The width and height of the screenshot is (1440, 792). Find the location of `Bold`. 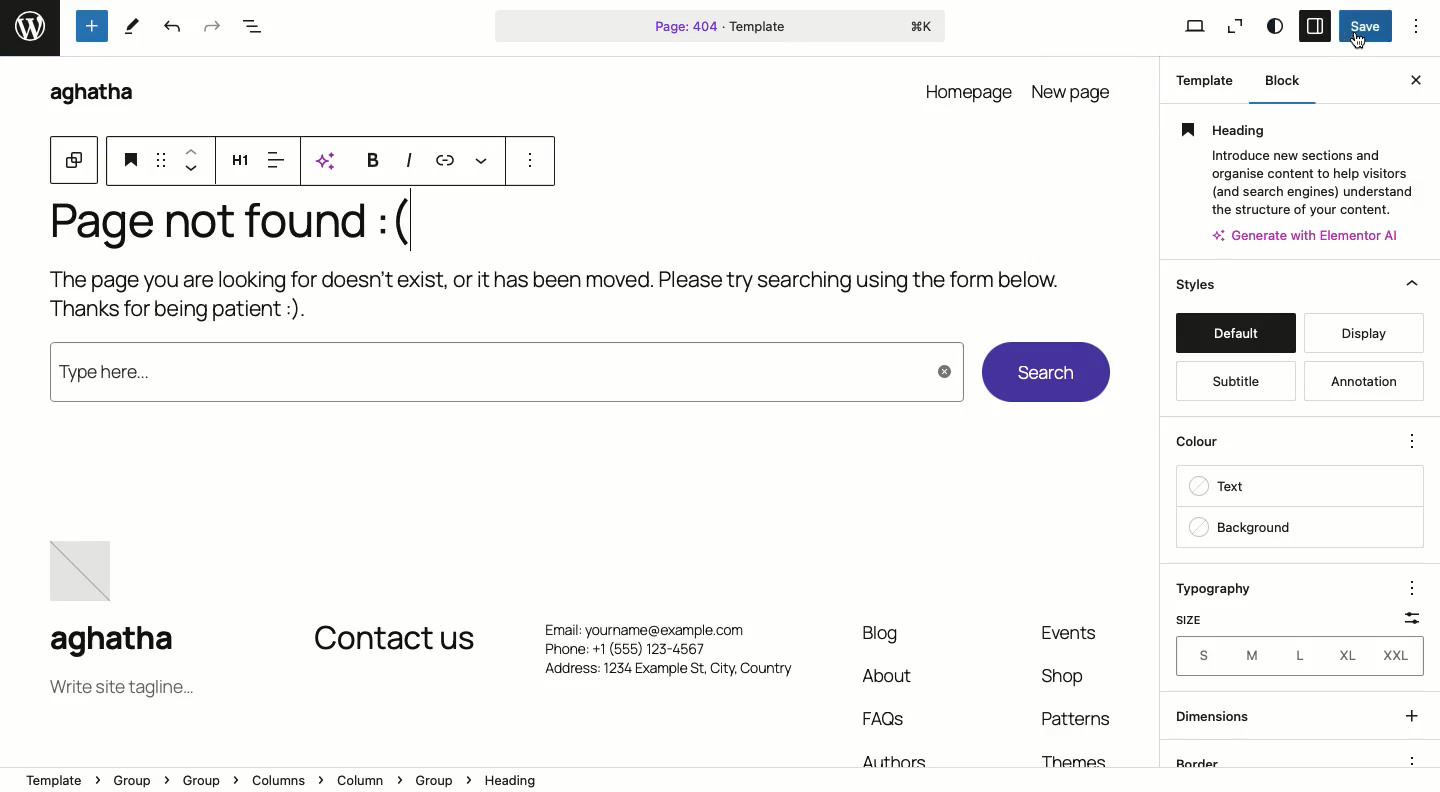

Bold is located at coordinates (372, 161).